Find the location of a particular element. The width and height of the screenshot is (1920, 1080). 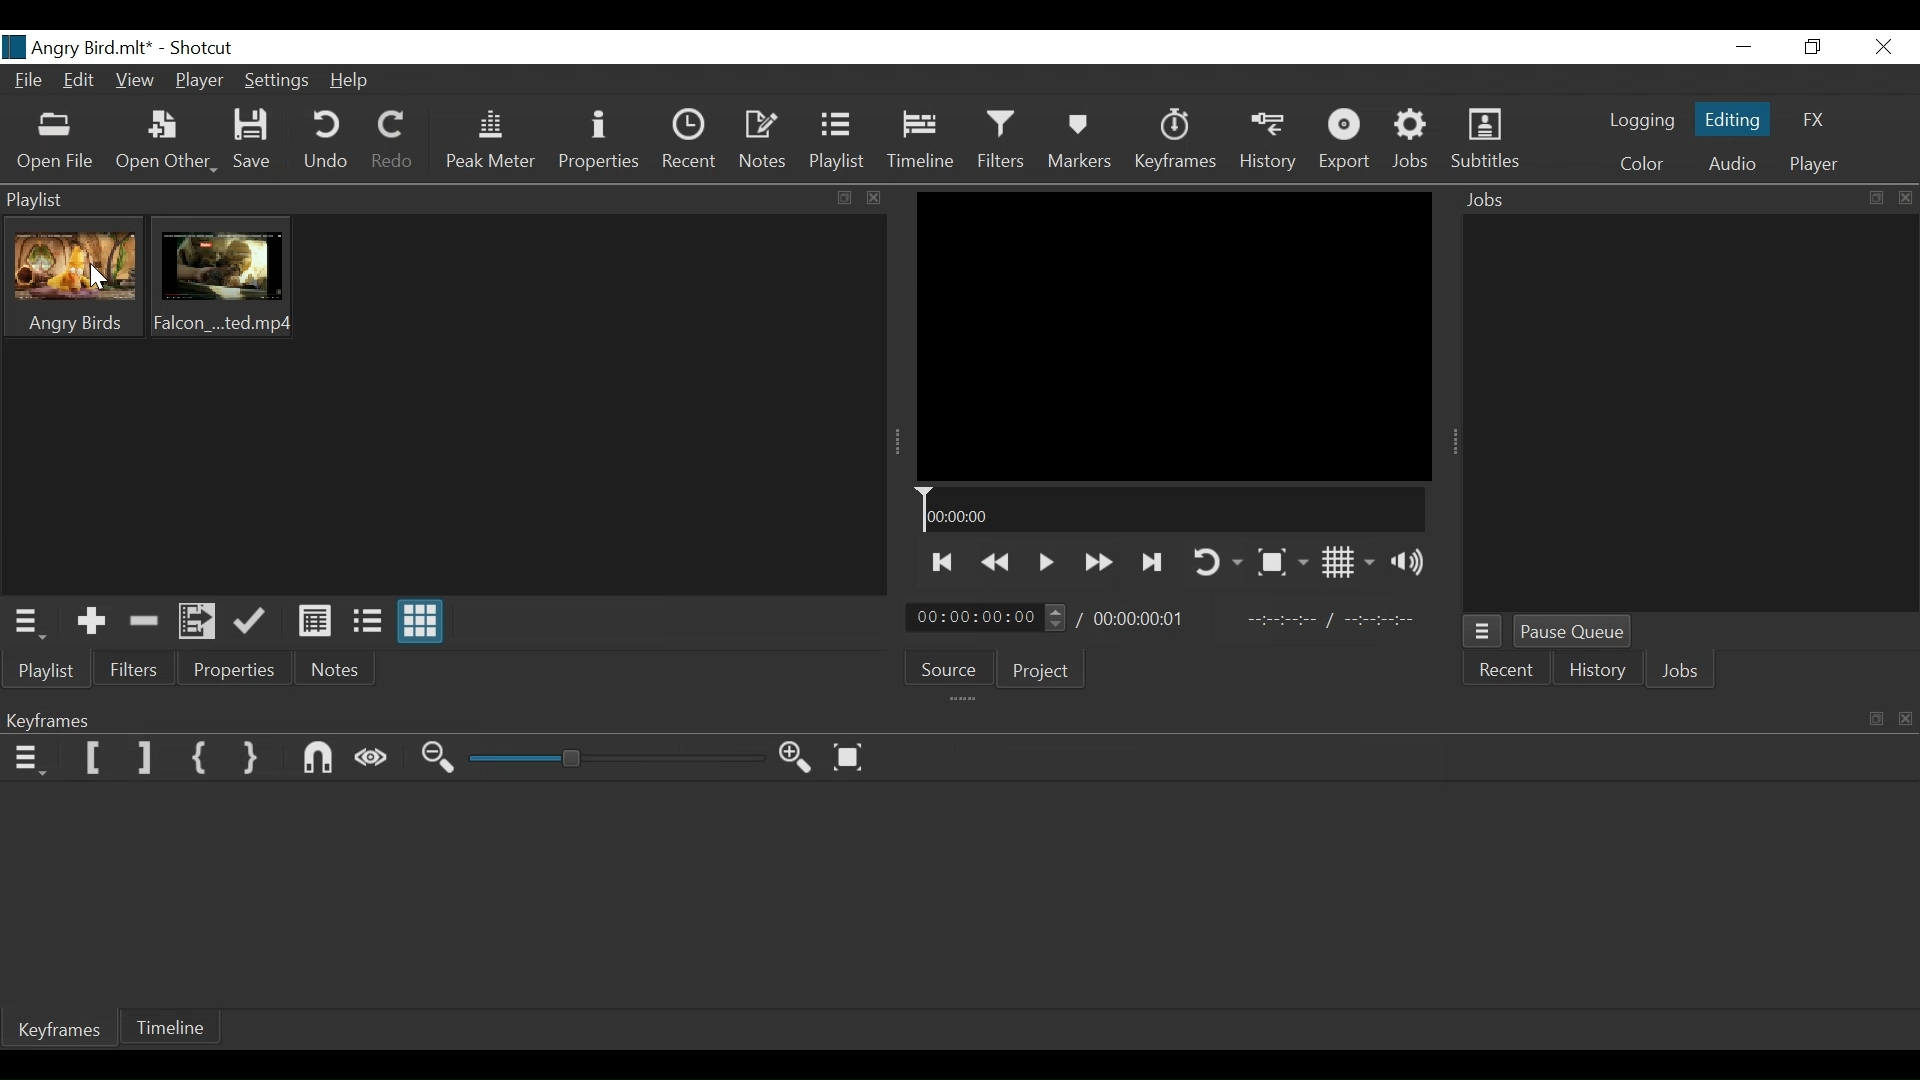

Show volume control is located at coordinates (1411, 564).